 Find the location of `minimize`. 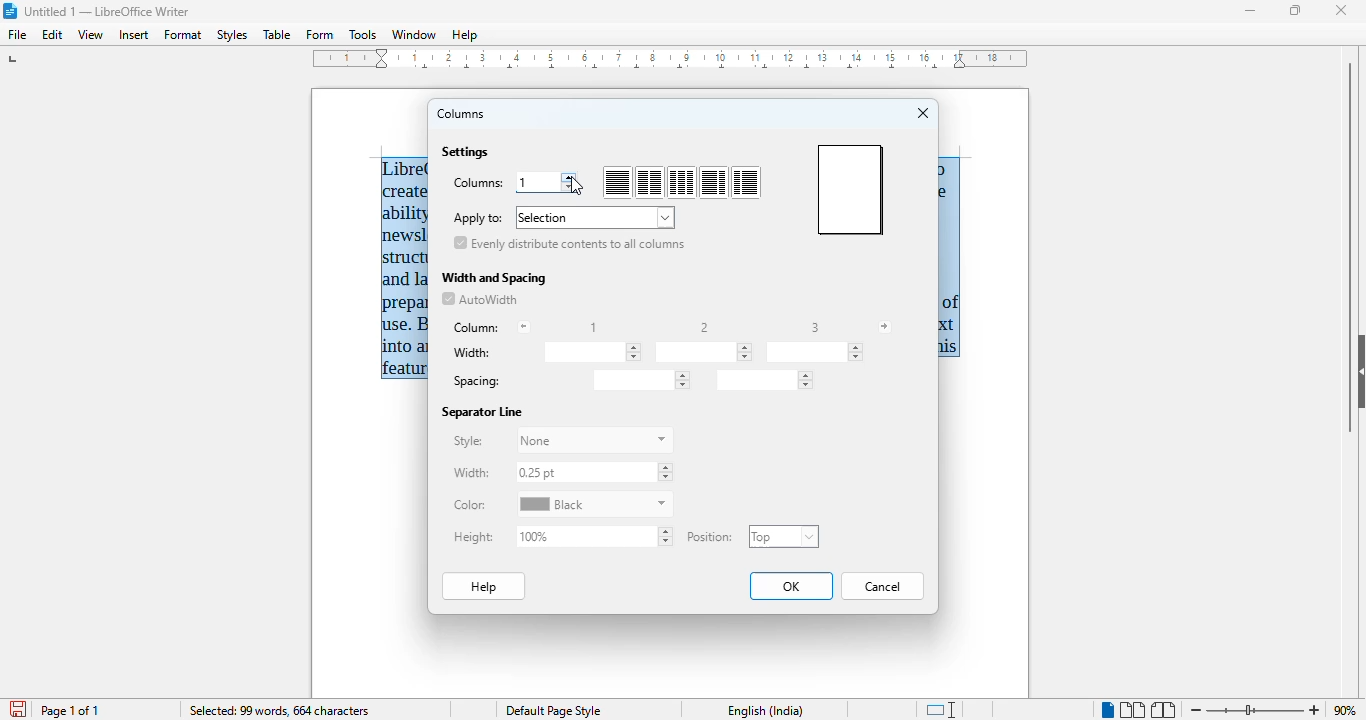

minimize is located at coordinates (1252, 11).